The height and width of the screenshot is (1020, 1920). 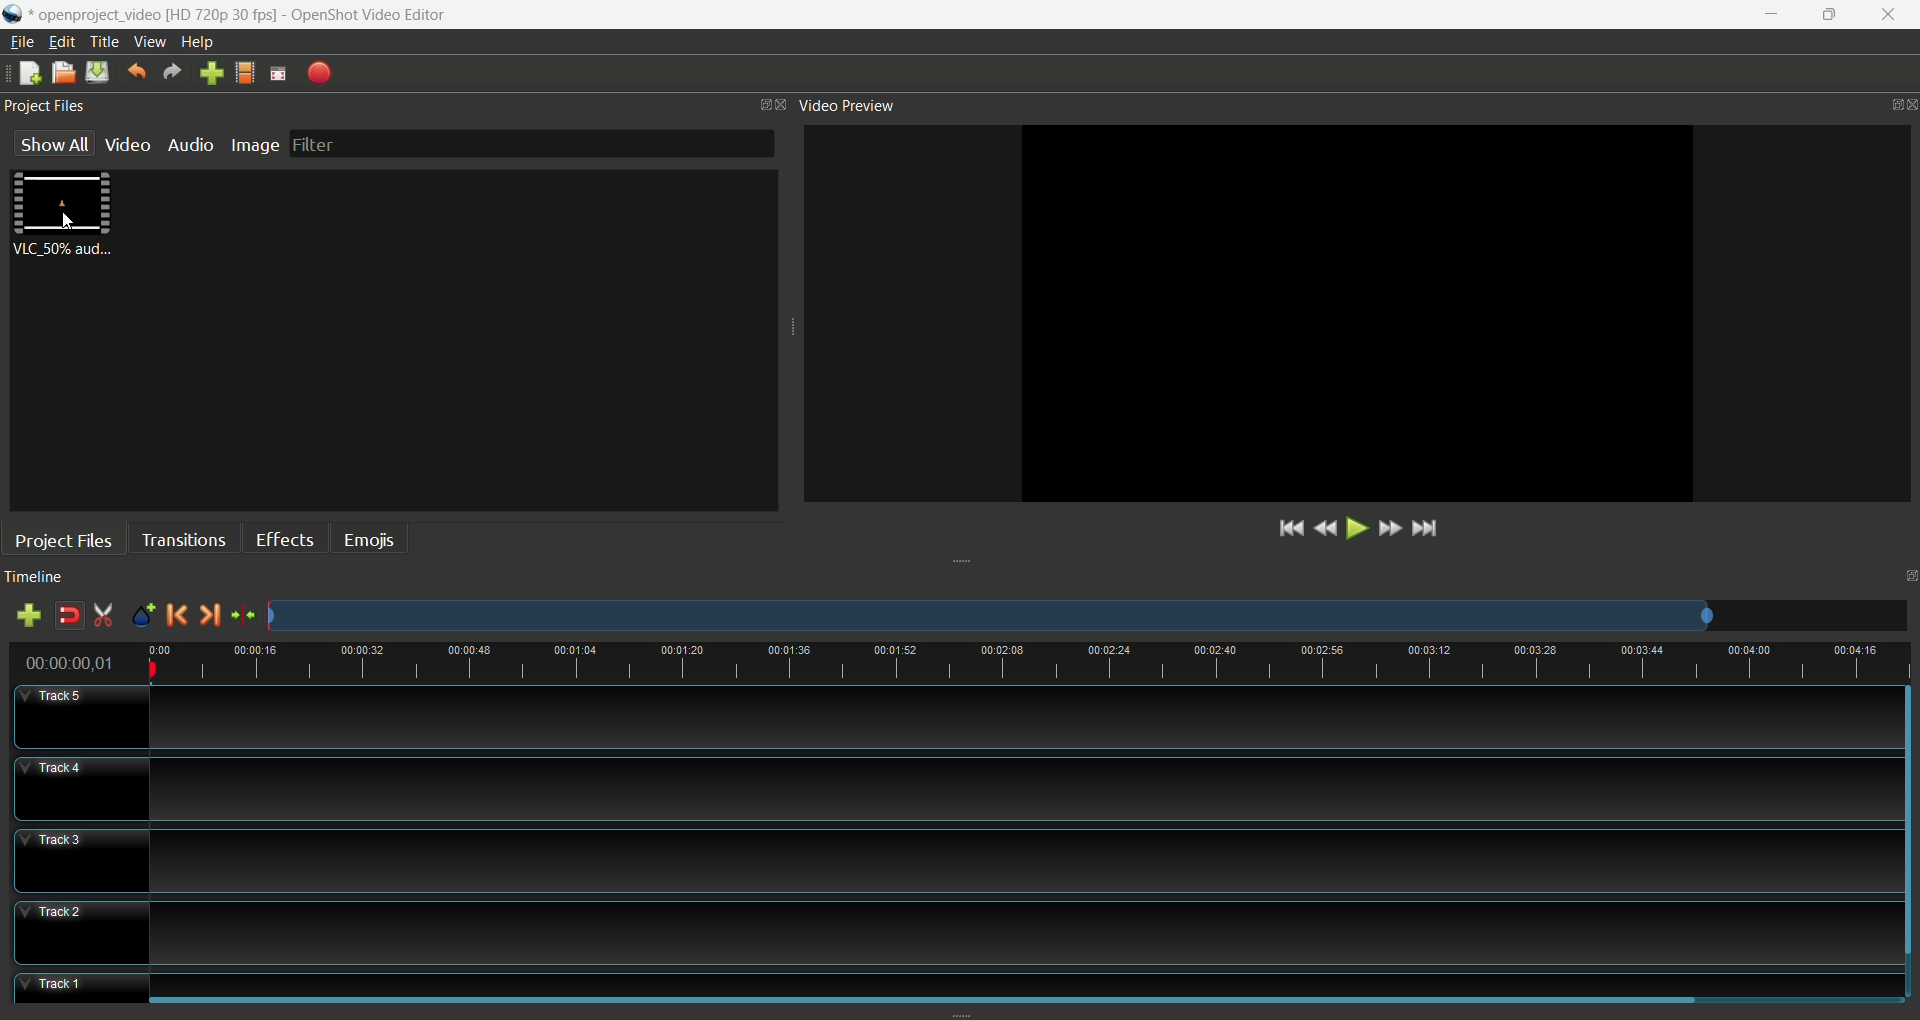 What do you see at coordinates (865, 107) in the screenshot?
I see `video preview` at bounding box center [865, 107].